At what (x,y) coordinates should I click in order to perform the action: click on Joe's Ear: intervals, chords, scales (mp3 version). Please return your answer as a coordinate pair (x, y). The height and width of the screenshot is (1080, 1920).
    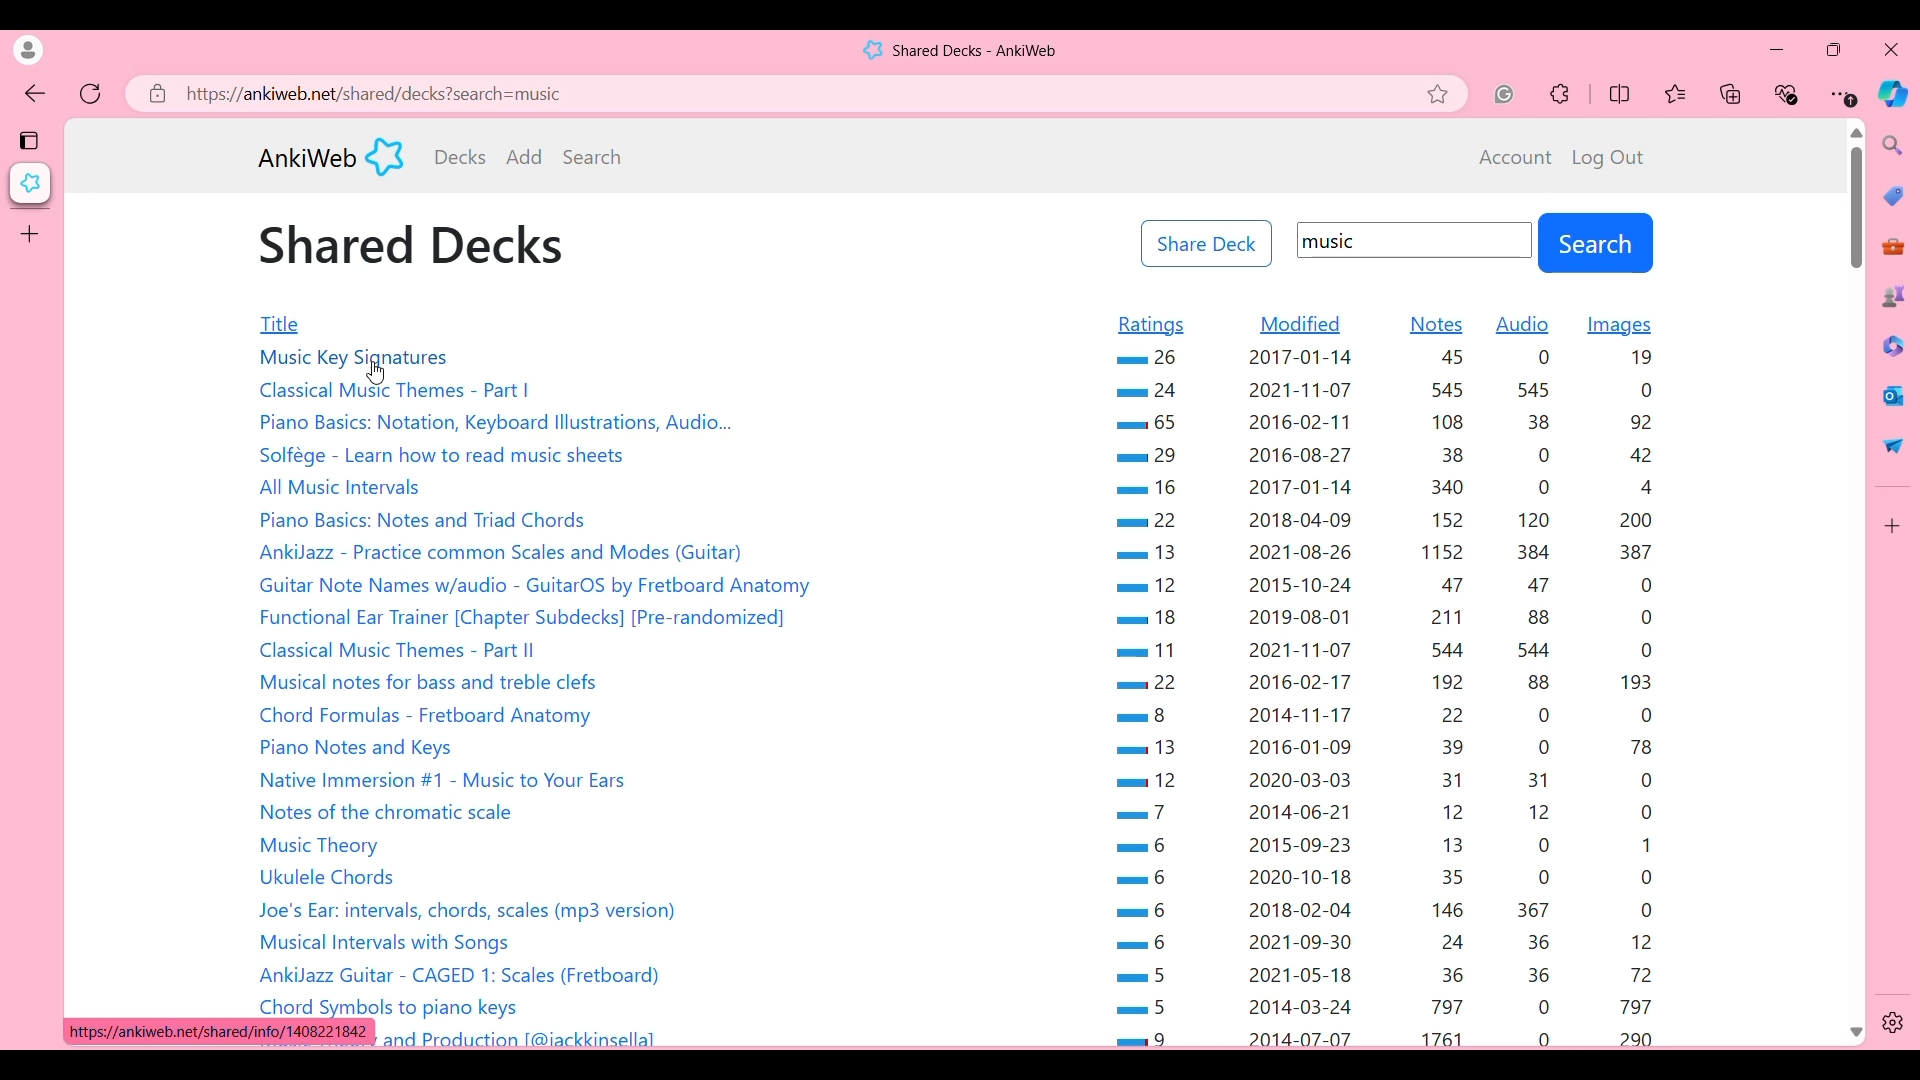
    Looking at the image, I should click on (473, 910).